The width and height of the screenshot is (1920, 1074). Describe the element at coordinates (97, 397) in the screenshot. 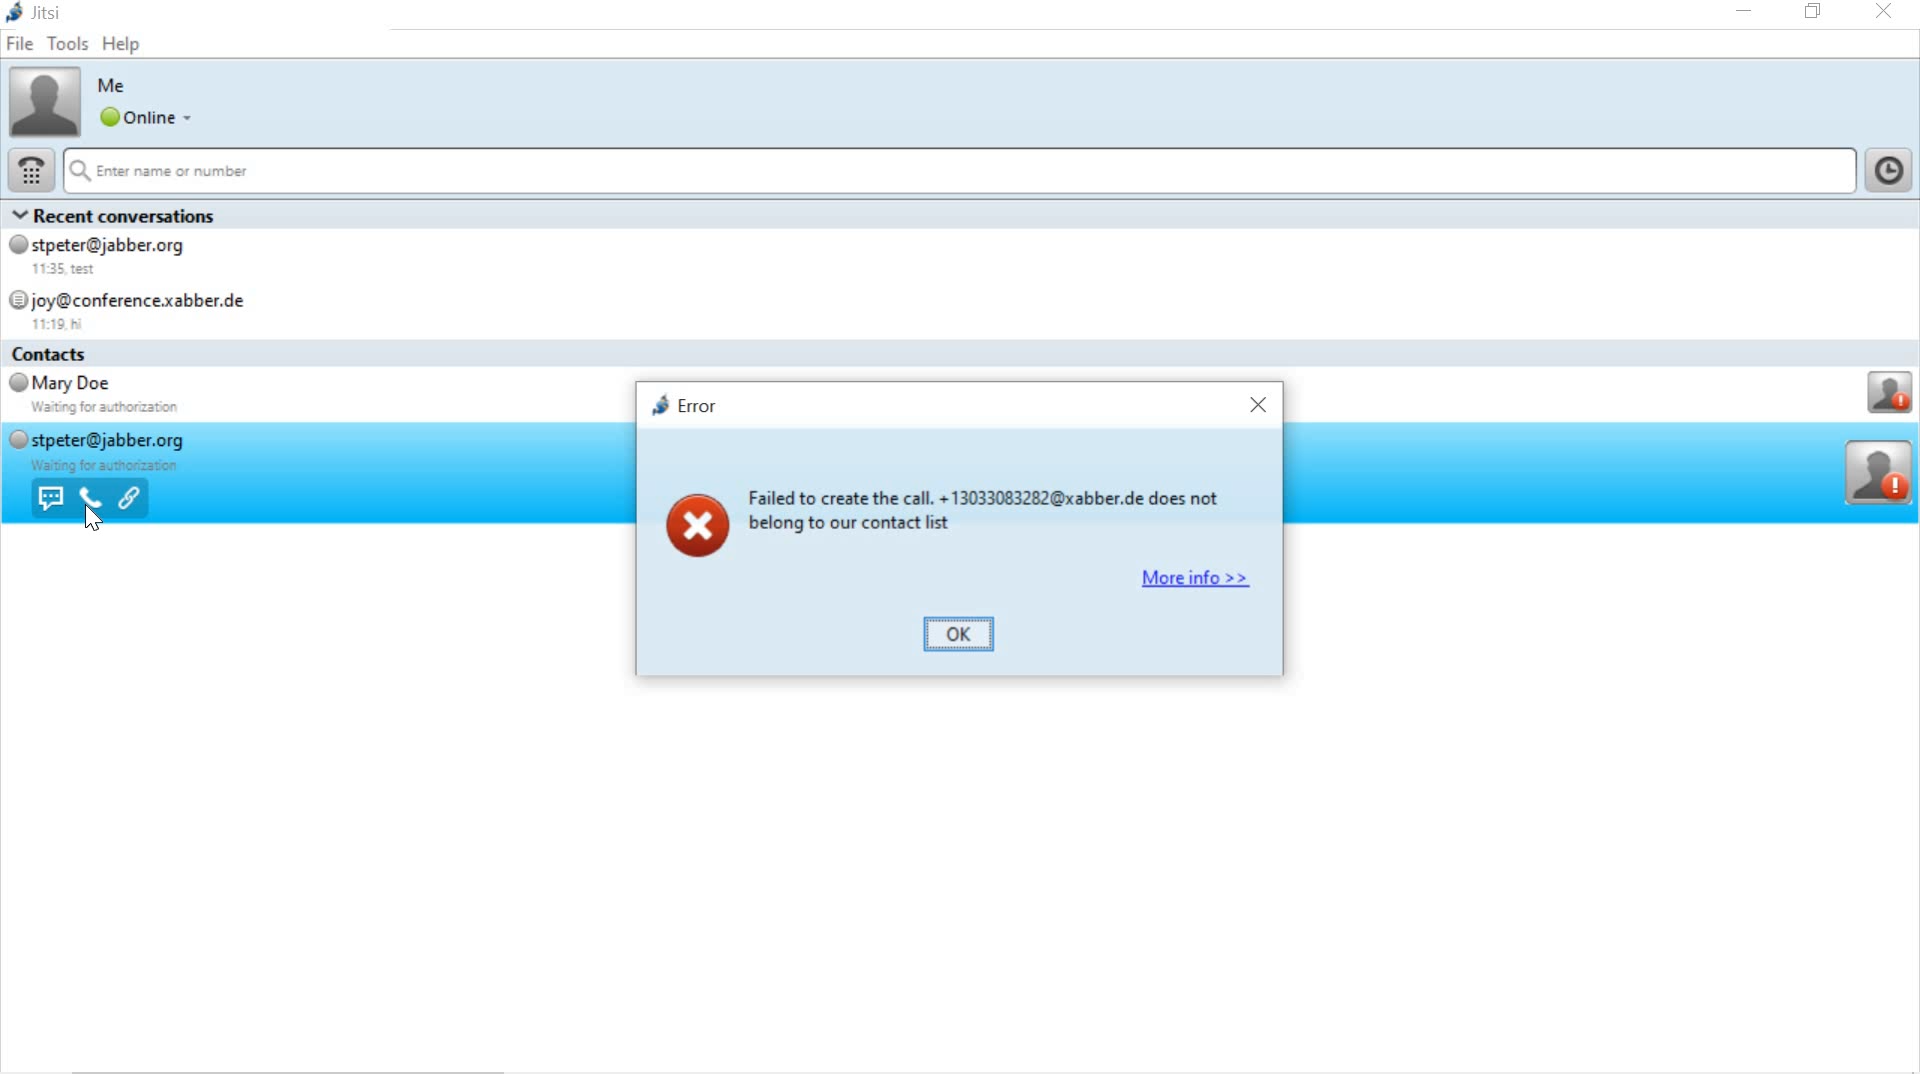

I see ` Mary Doe Waiting for authorizaton` at that location.